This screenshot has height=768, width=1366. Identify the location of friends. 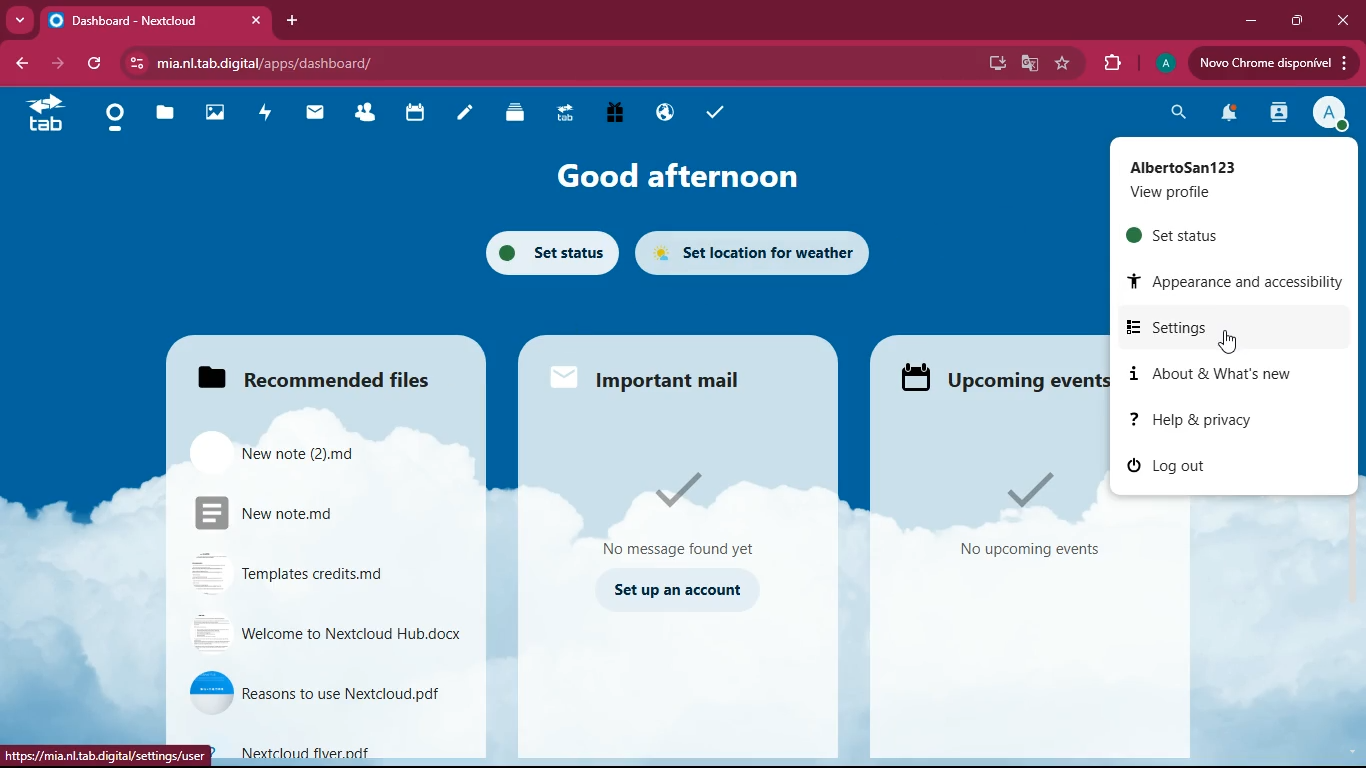
(365, 114).